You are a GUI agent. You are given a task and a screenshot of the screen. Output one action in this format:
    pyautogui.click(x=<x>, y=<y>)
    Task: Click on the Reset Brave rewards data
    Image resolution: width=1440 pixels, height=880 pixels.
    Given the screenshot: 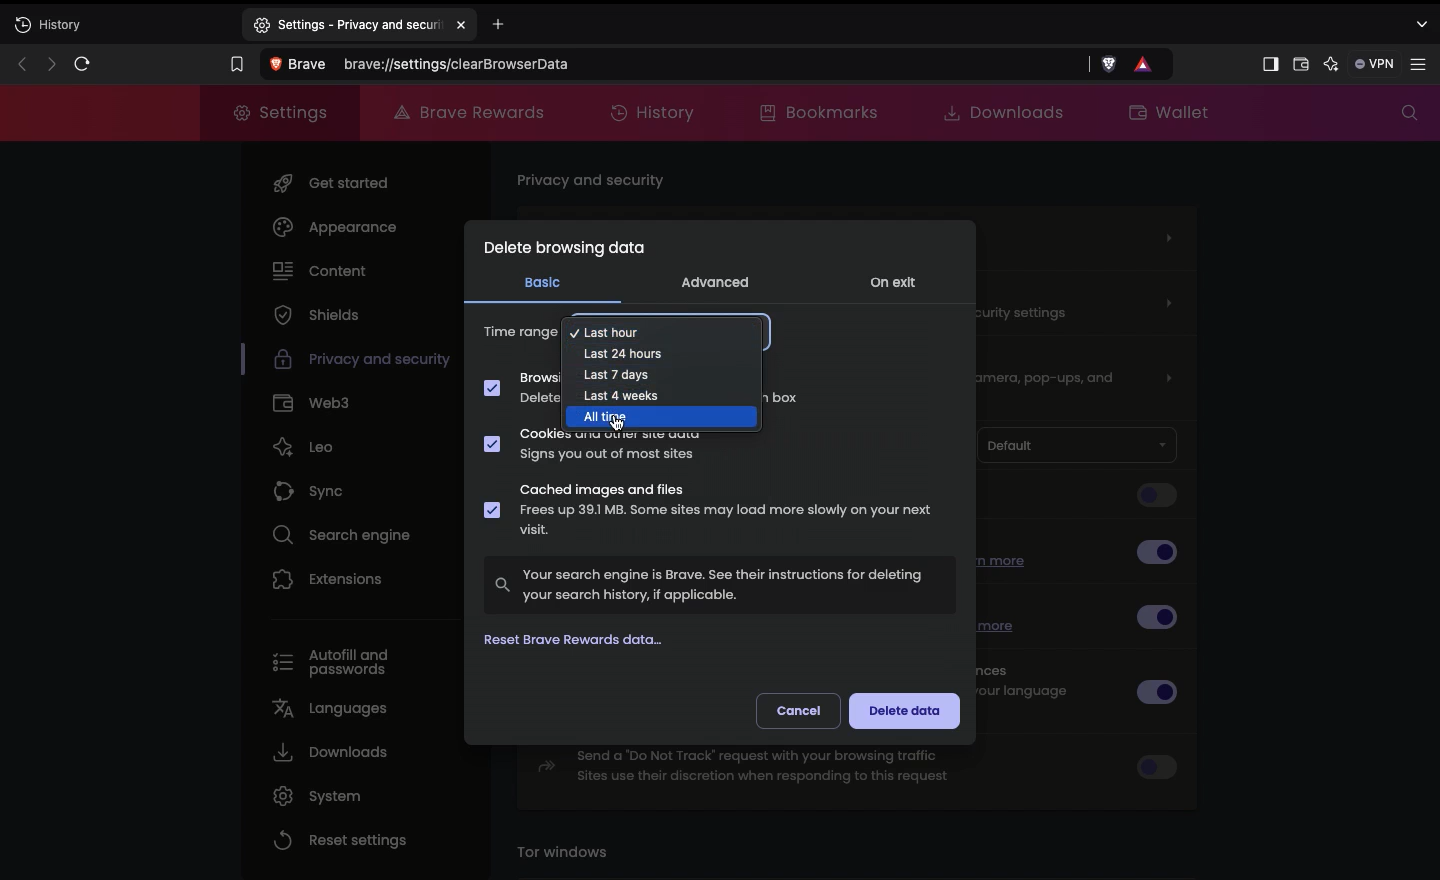 What is the action you would take?
    pyautogui.click(x=584, y=642)
    